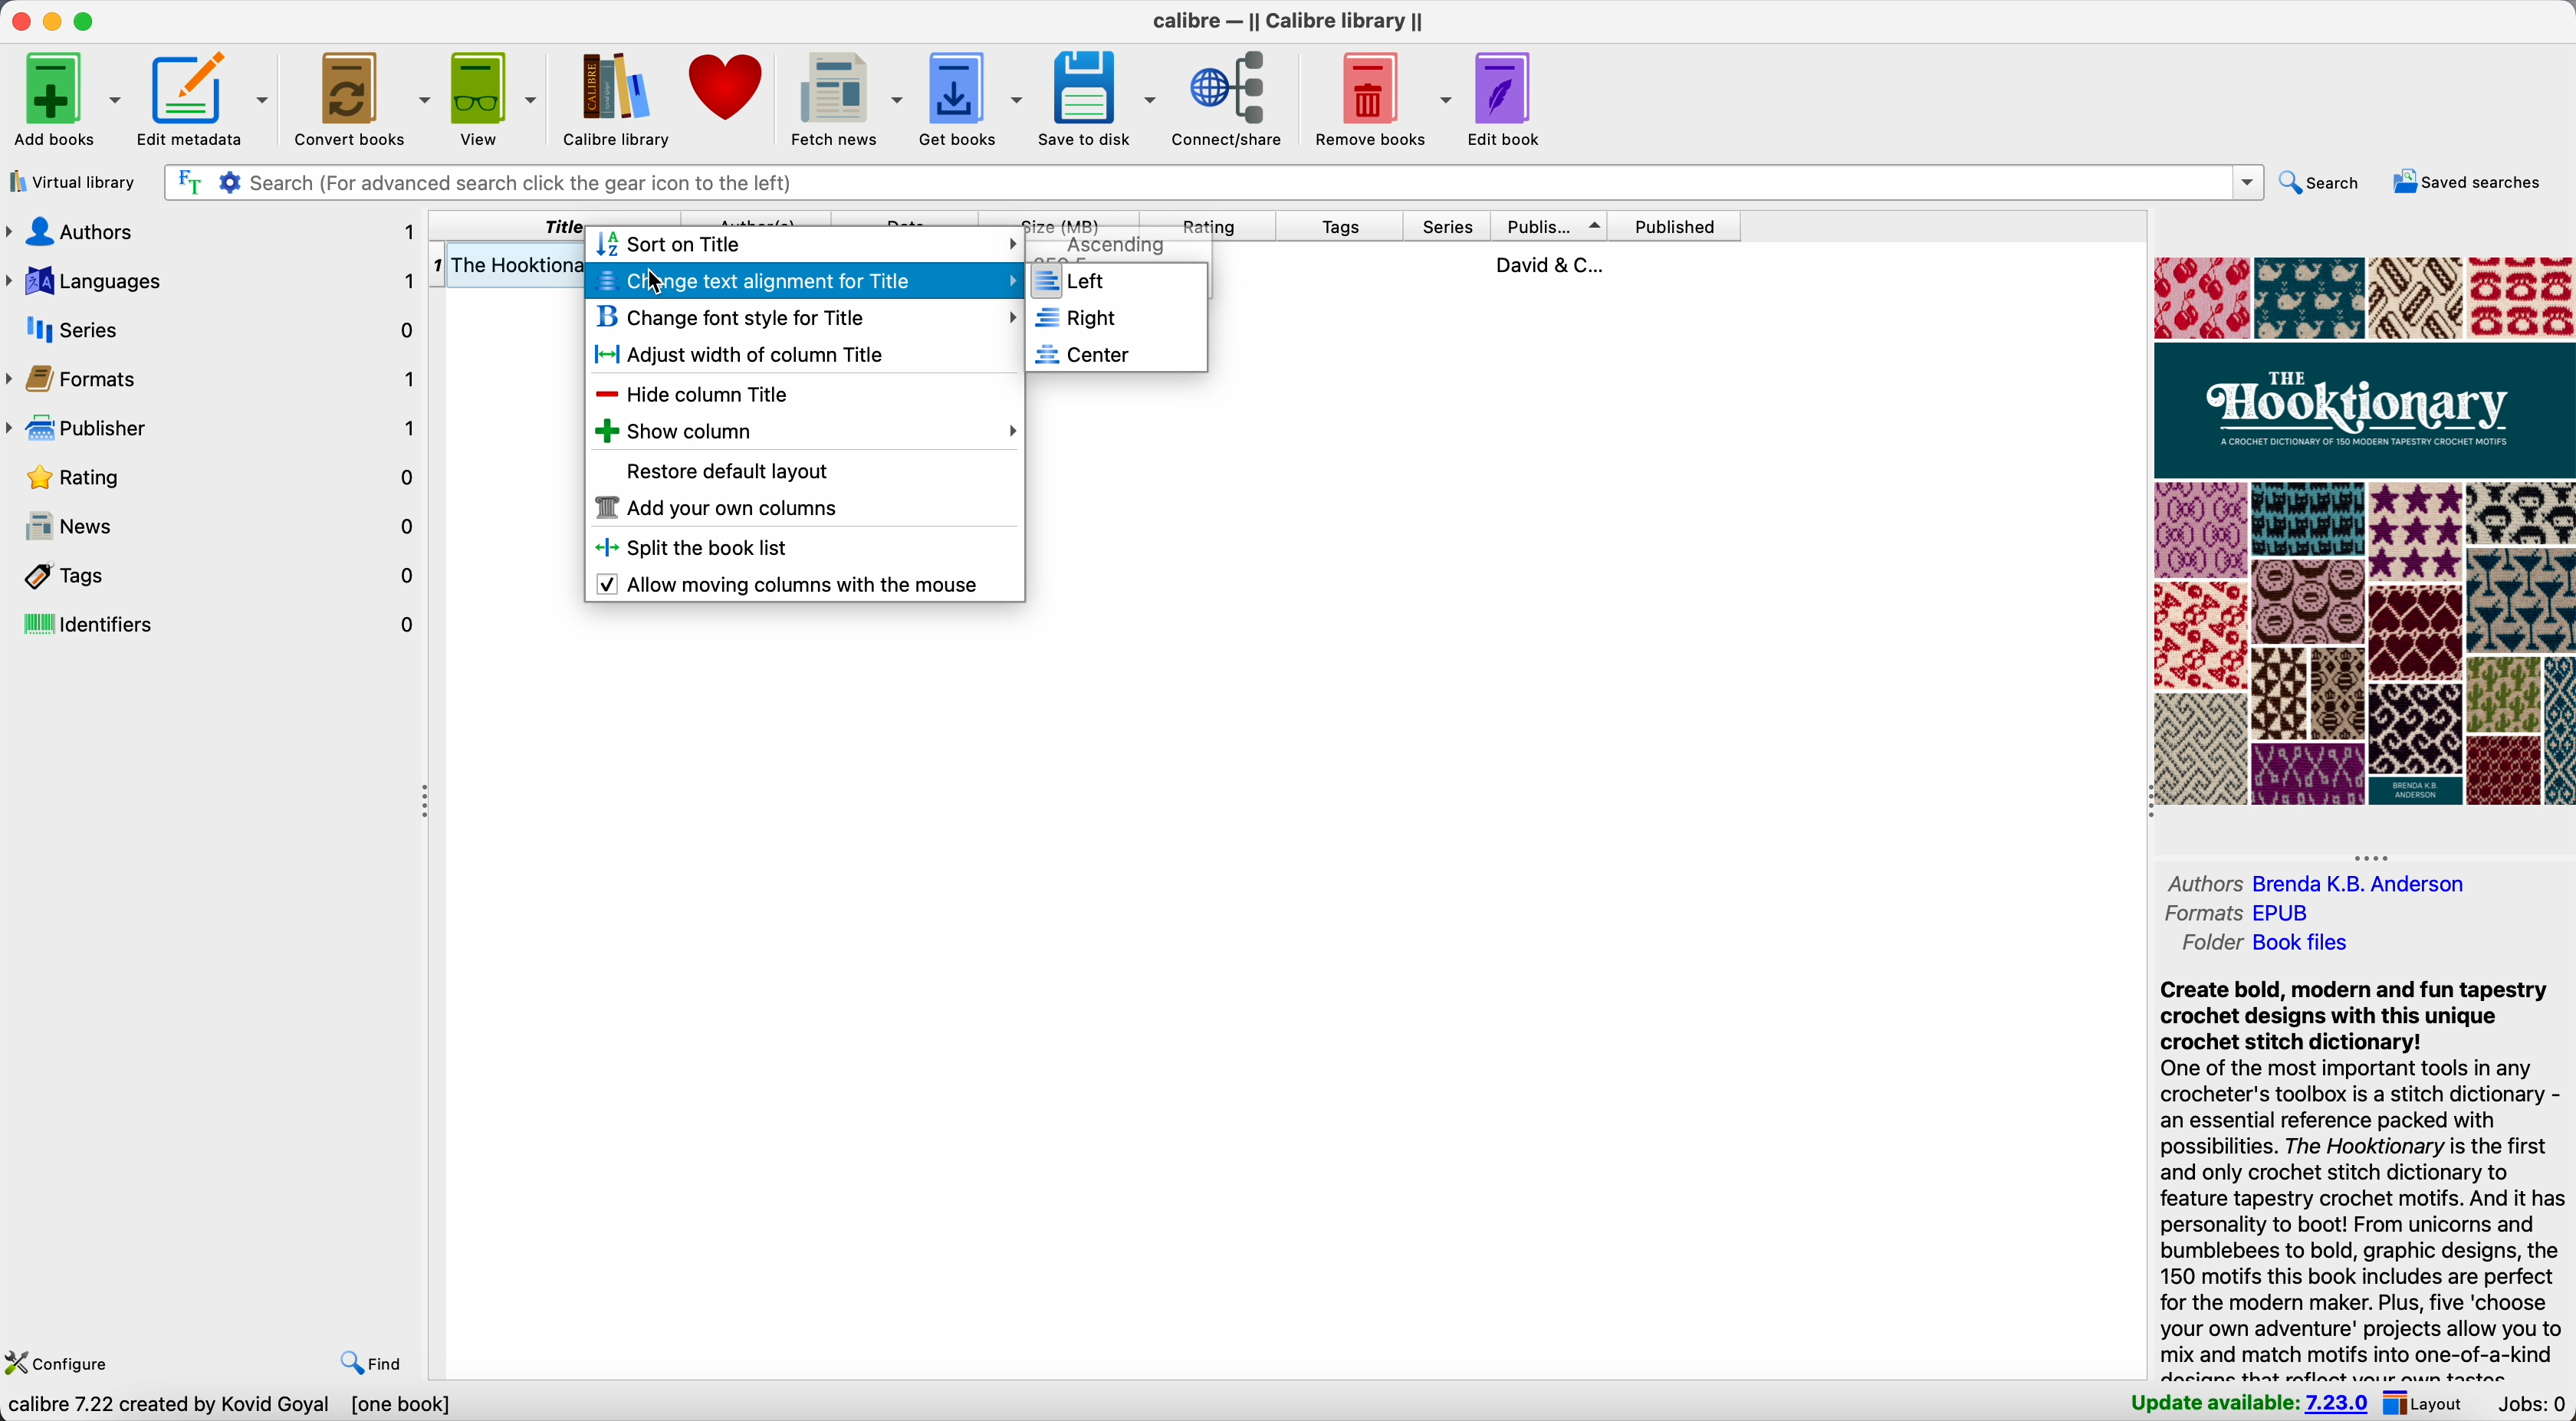  Describe the element at coordinates (1346, 225) in the screenshot. I see `tags` at that location.